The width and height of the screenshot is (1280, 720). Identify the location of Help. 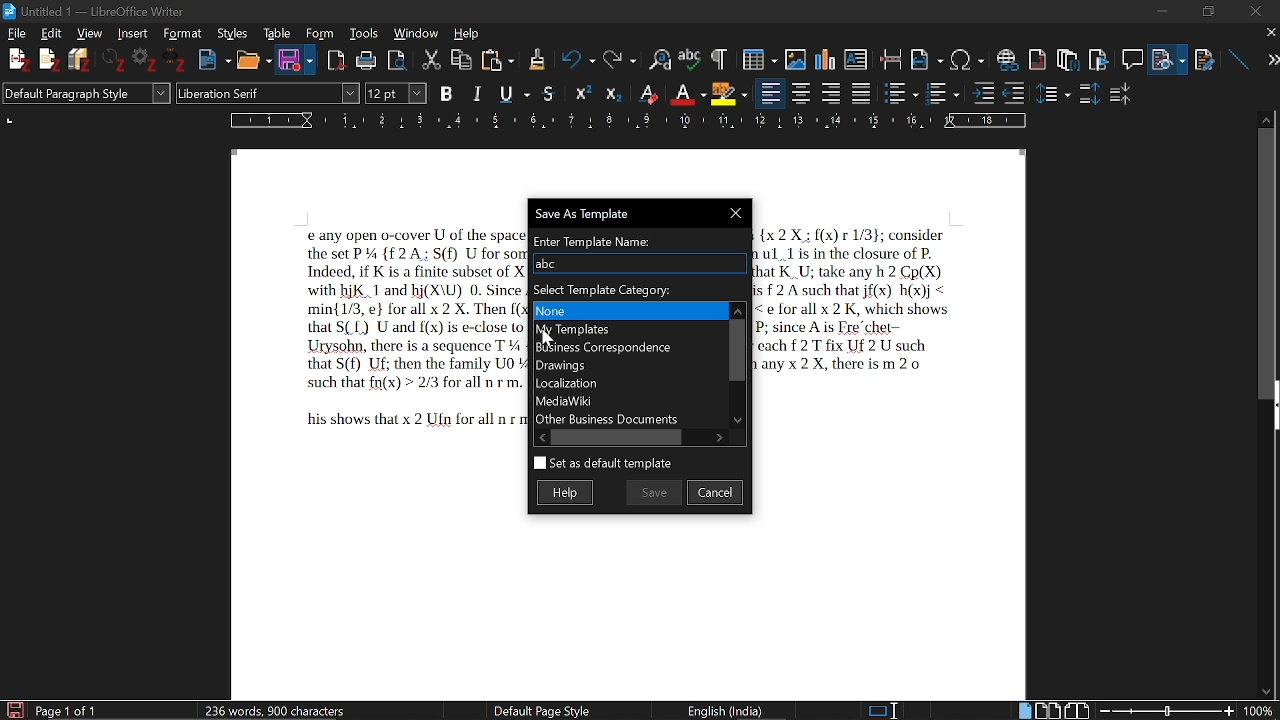
(569, 492).